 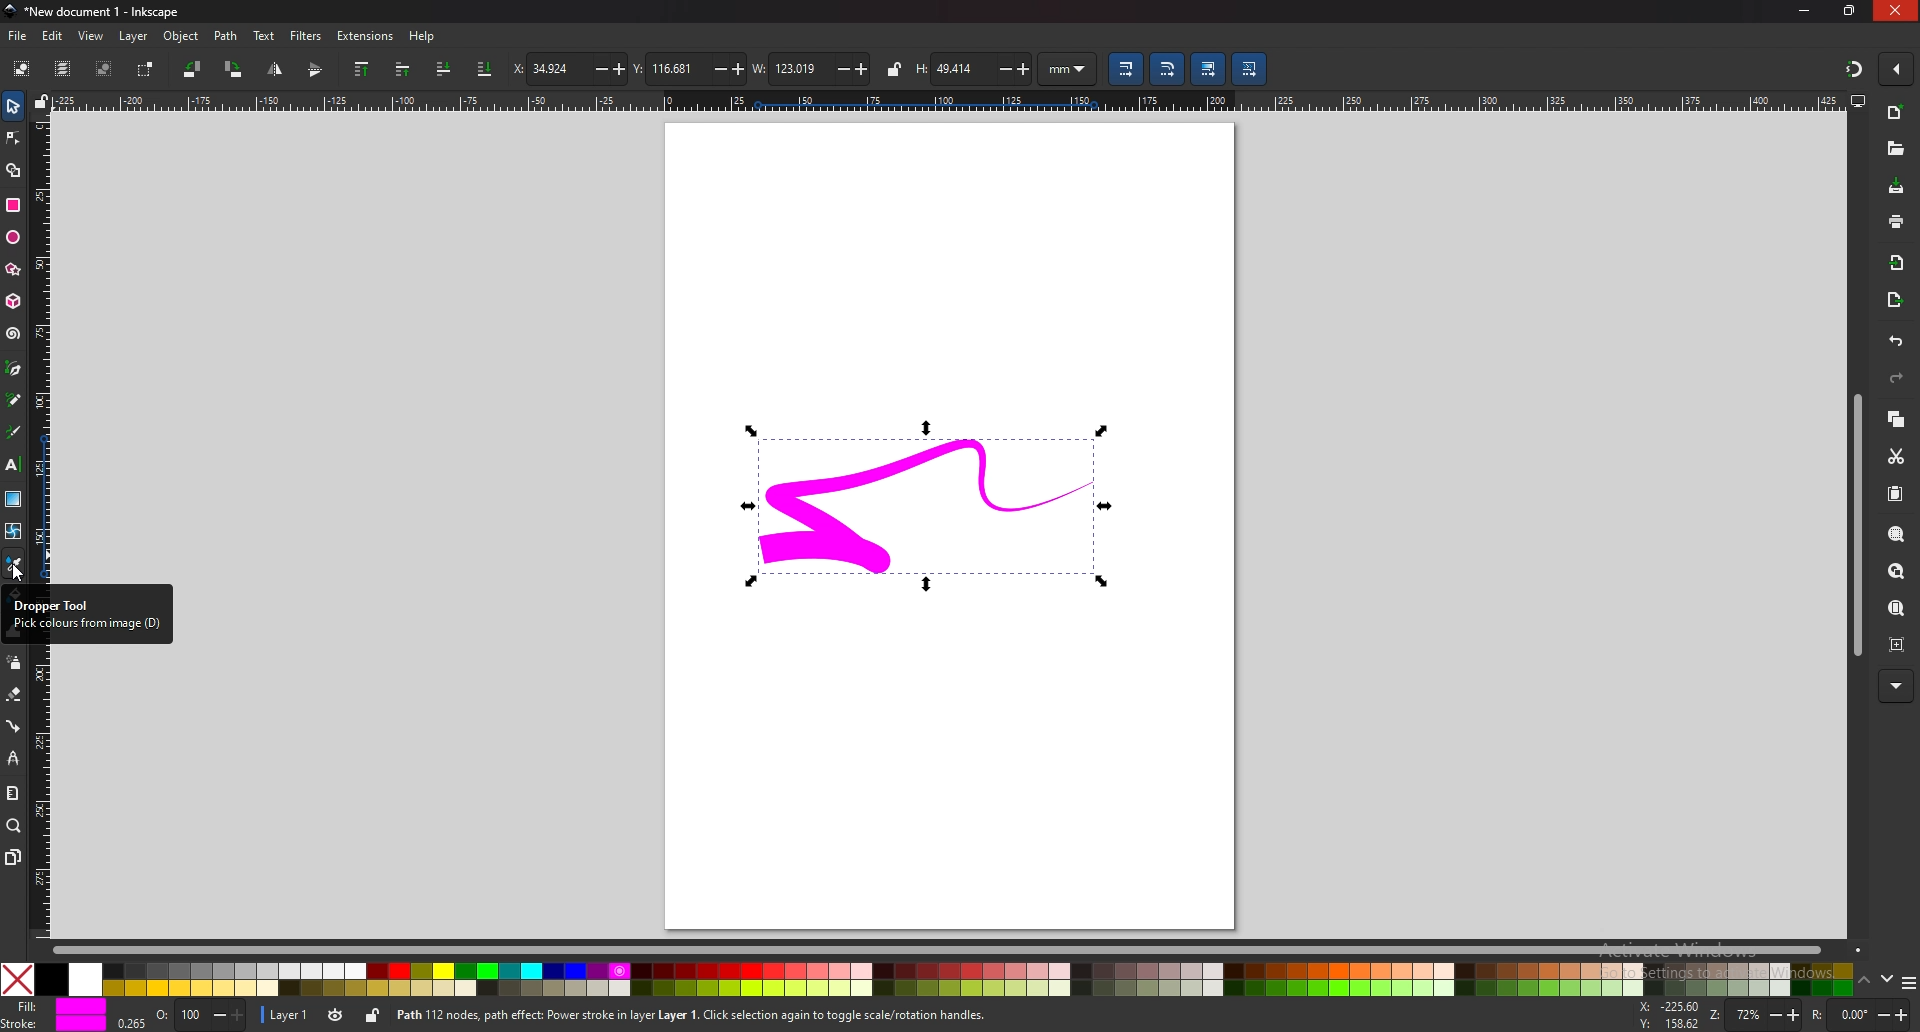 I want to click on print, so click(x=1897, y=224).